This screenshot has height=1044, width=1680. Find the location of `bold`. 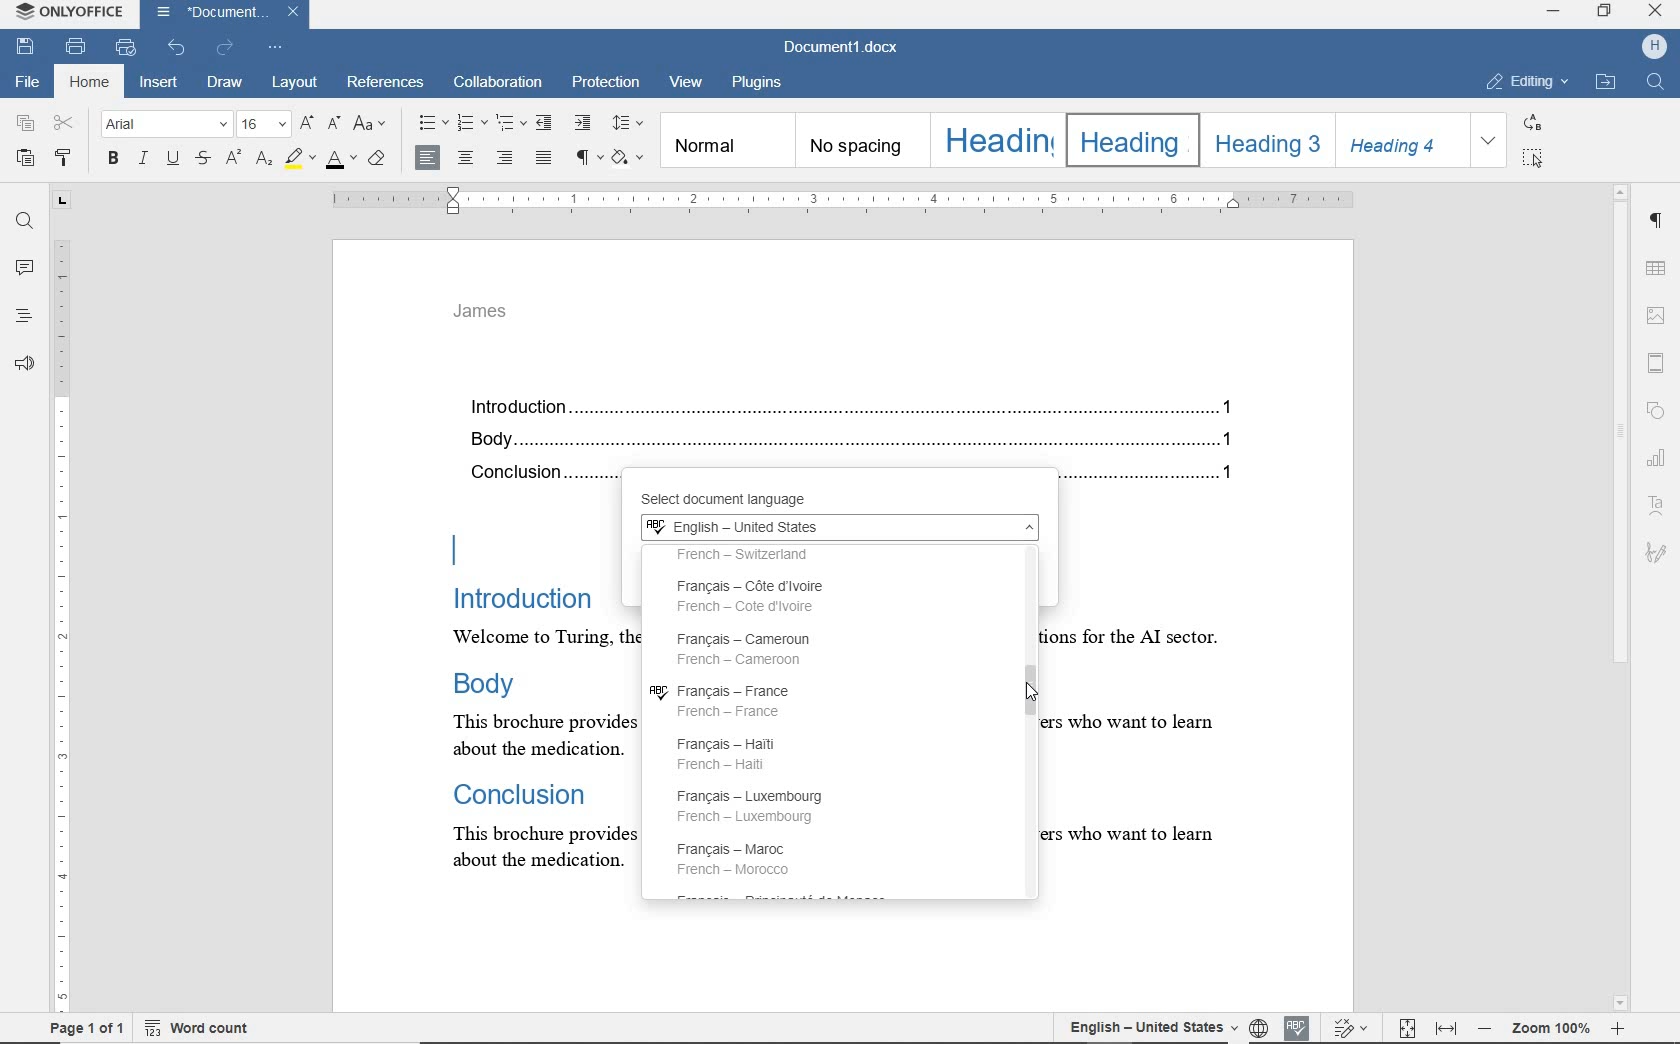

bold is located at coordinates (112, 160).